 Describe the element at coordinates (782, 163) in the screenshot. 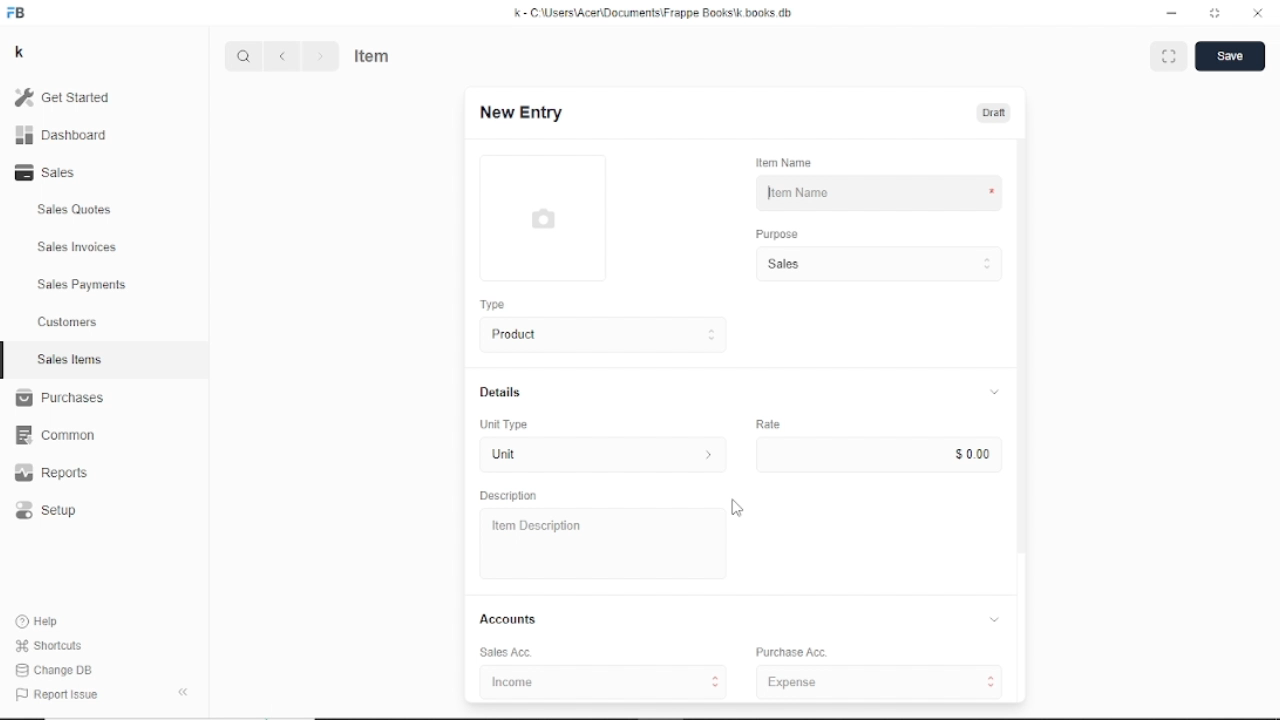

I see `Item Name` at that location.